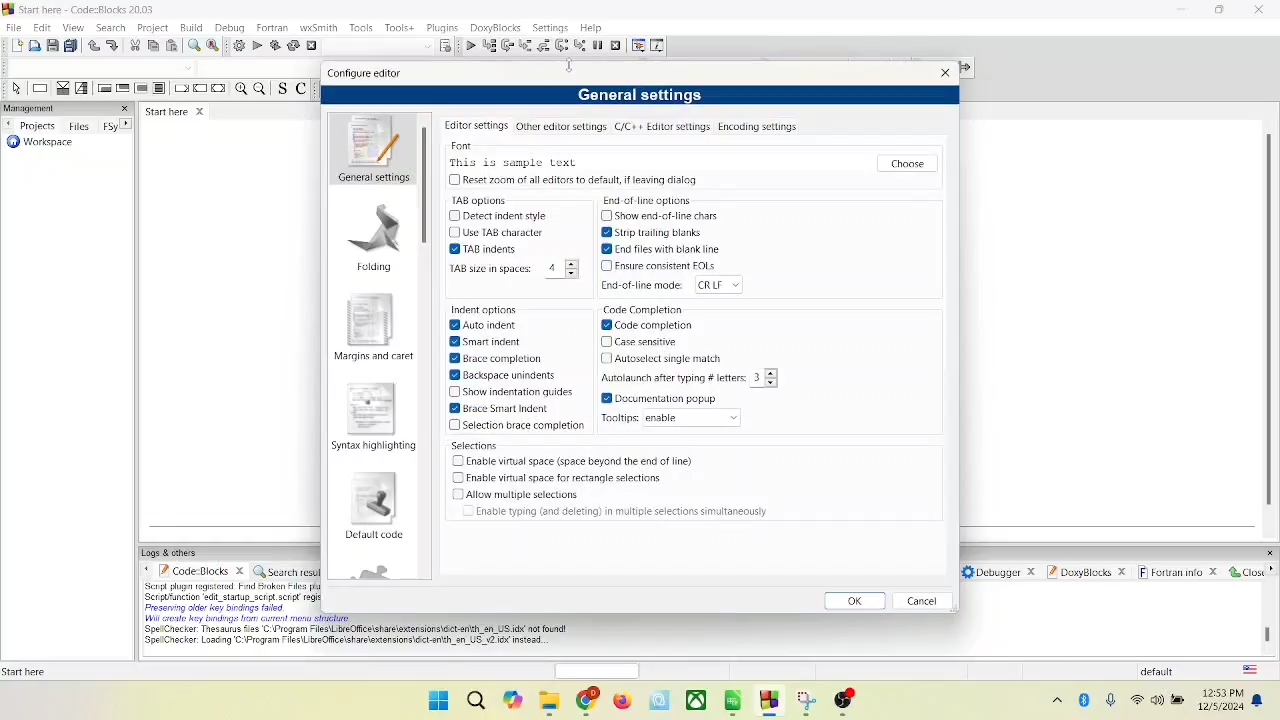 The image size is (1280, 720). Describe the element at coordinates (544, 46) in the screenshot. I see `step out` at that location.